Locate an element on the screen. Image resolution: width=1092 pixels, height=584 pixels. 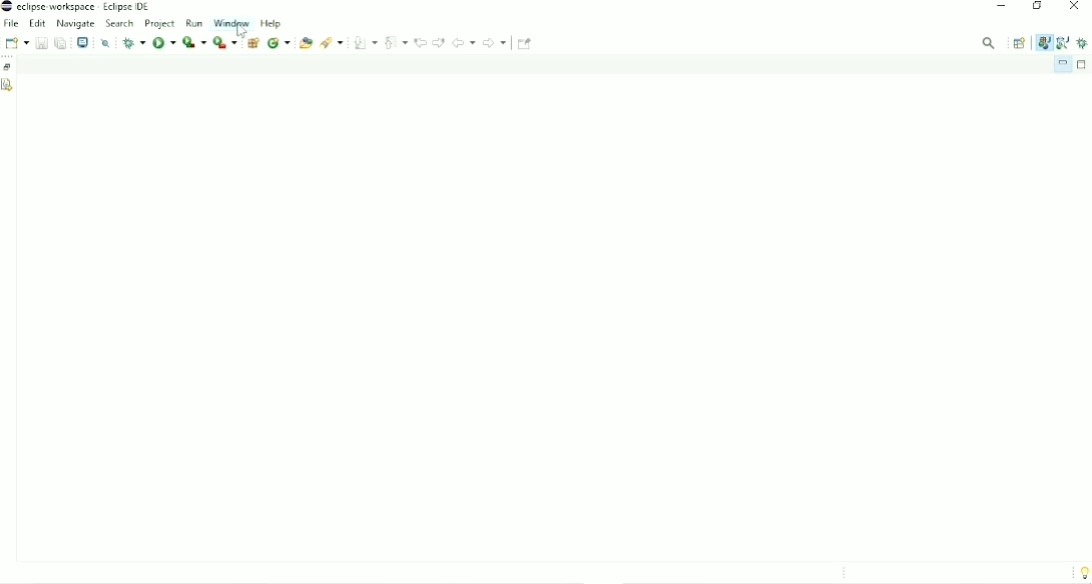
Skip all breakpoints is located at coordinates (105, 43).